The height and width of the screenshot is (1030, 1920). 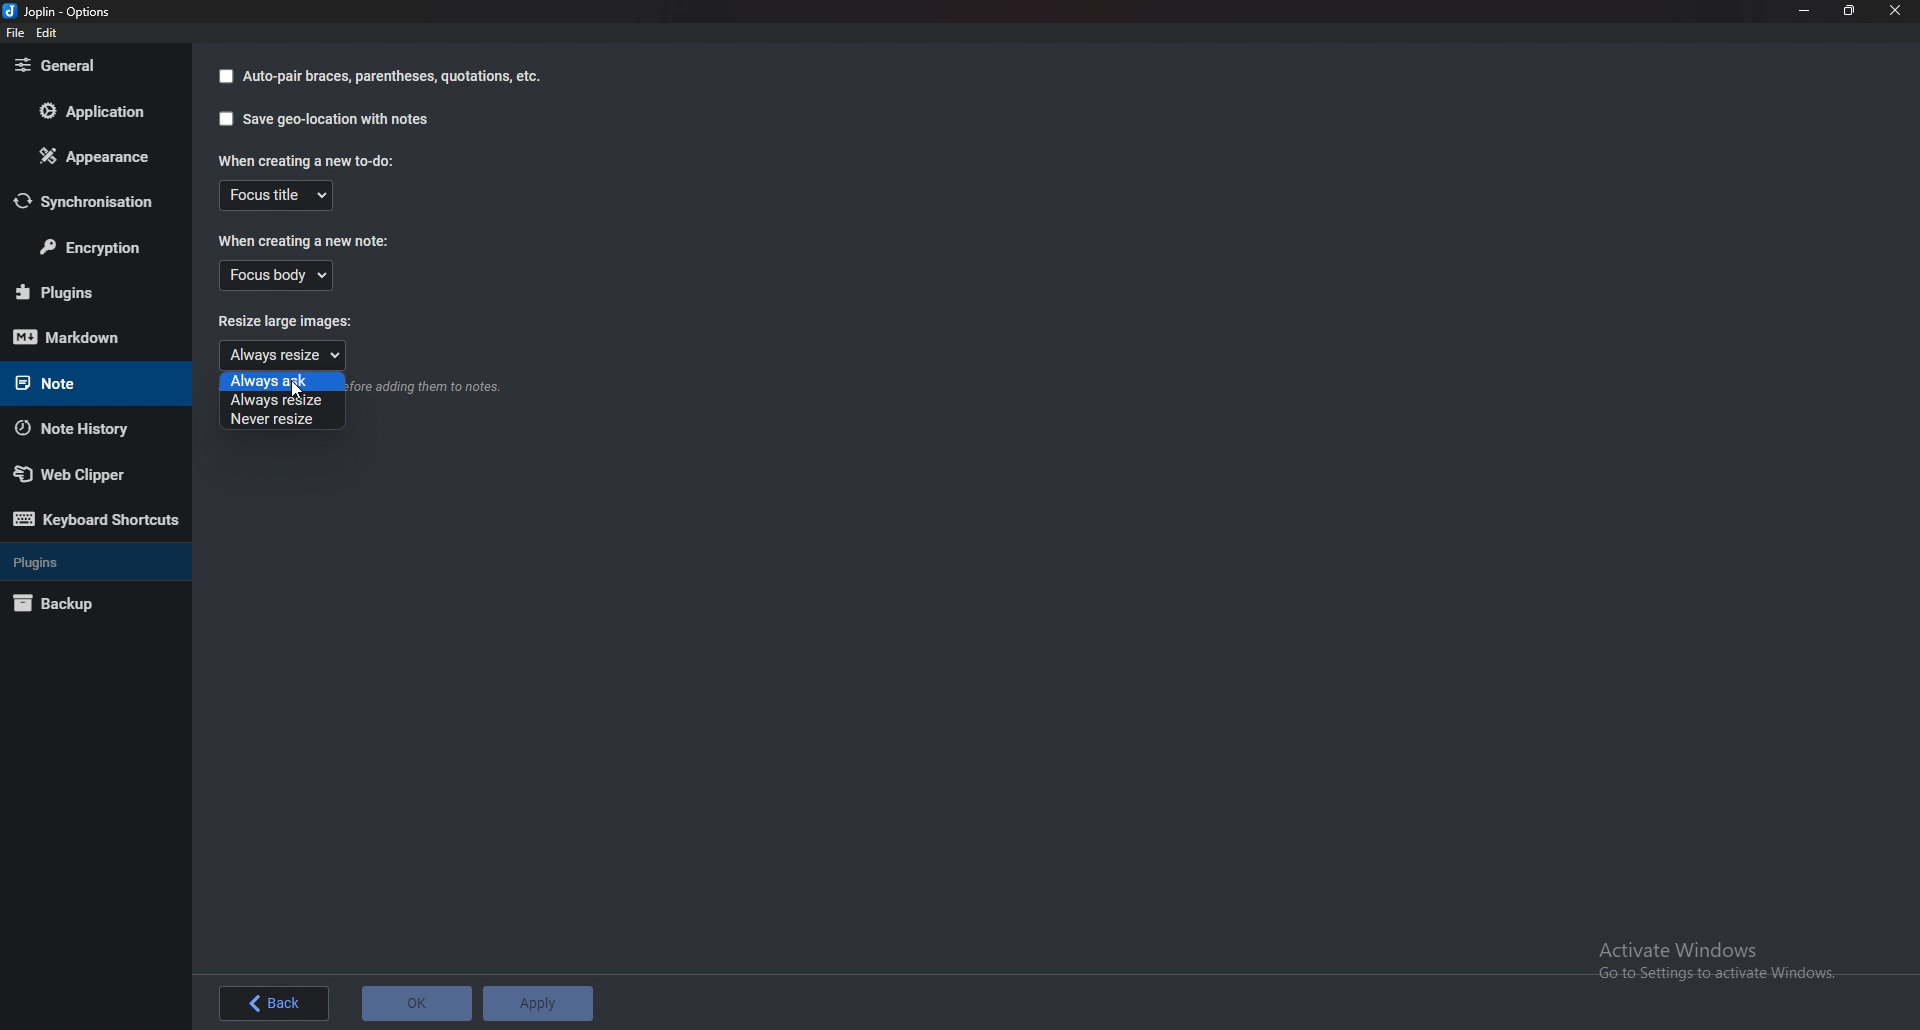 I want to click on Plugins, so click(x=88, y=292).